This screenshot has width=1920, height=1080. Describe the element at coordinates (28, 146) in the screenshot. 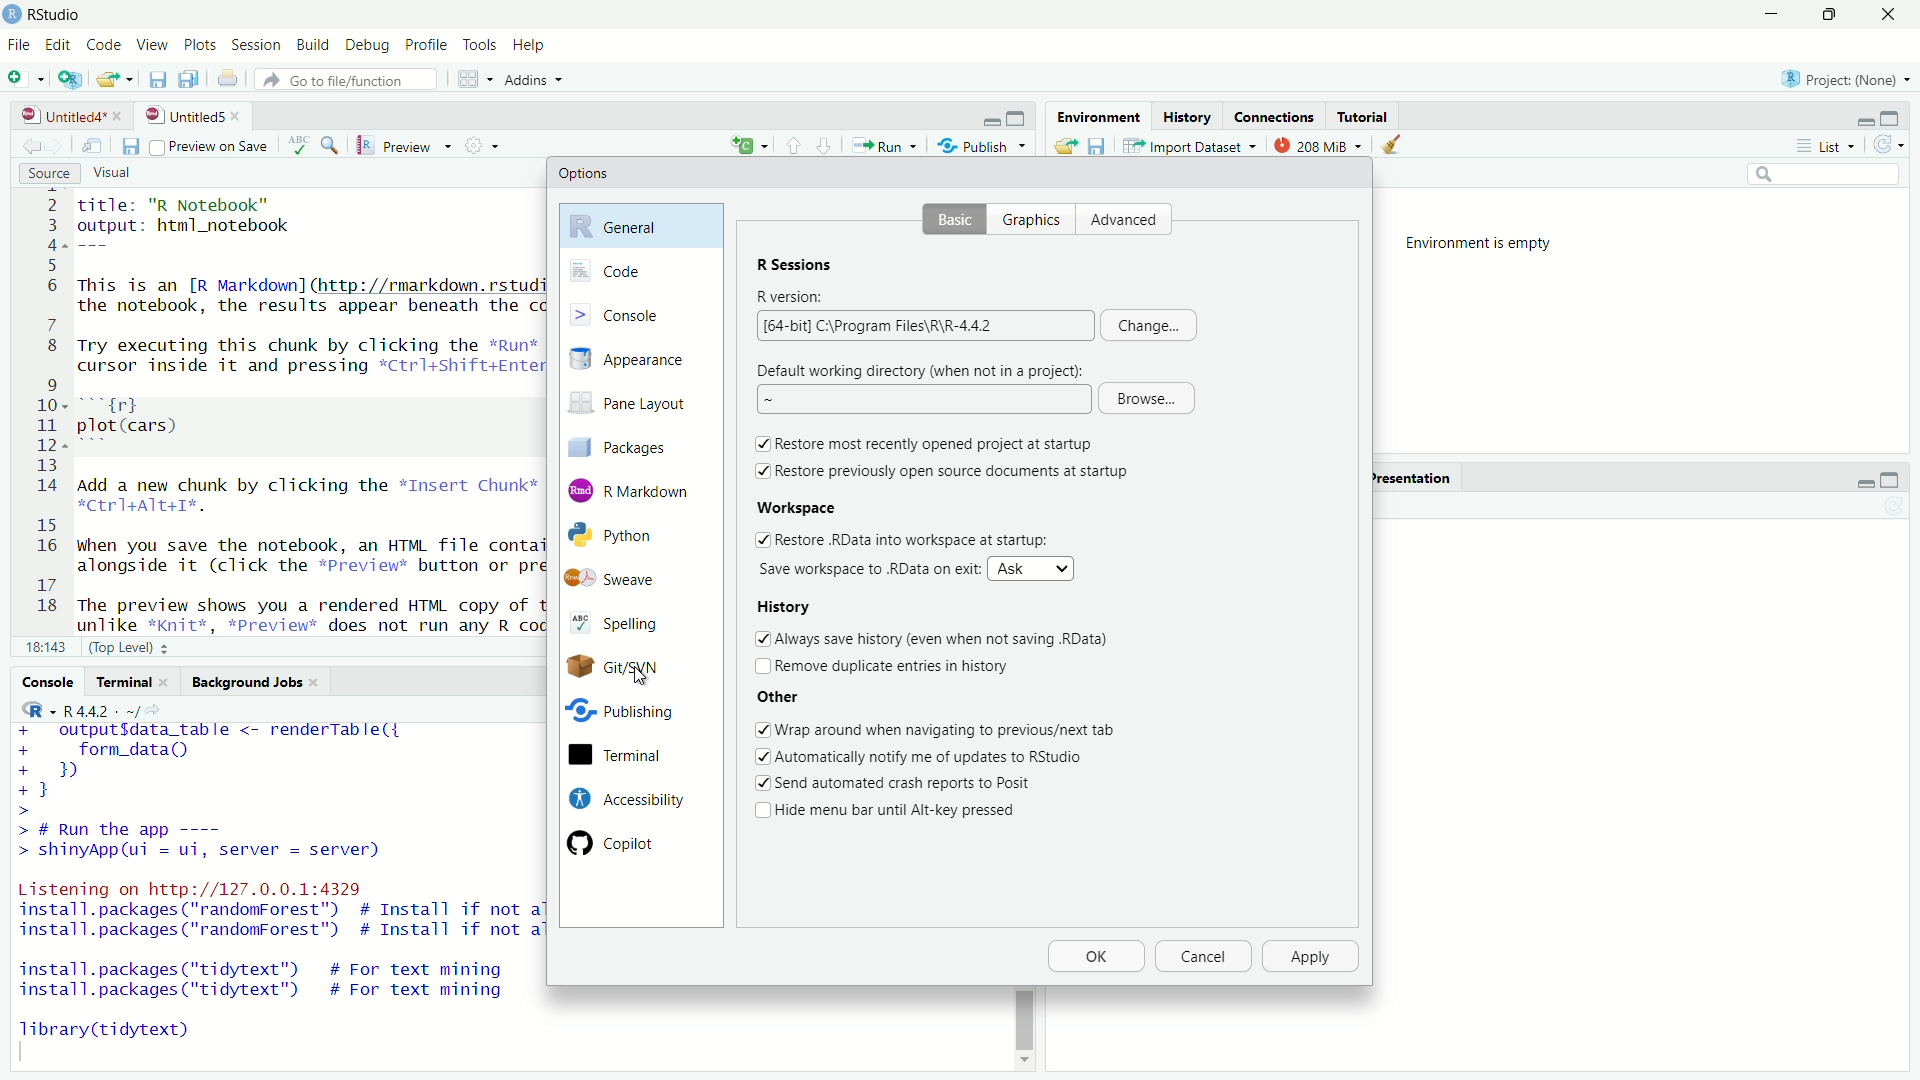

I see `move forward` at that location.